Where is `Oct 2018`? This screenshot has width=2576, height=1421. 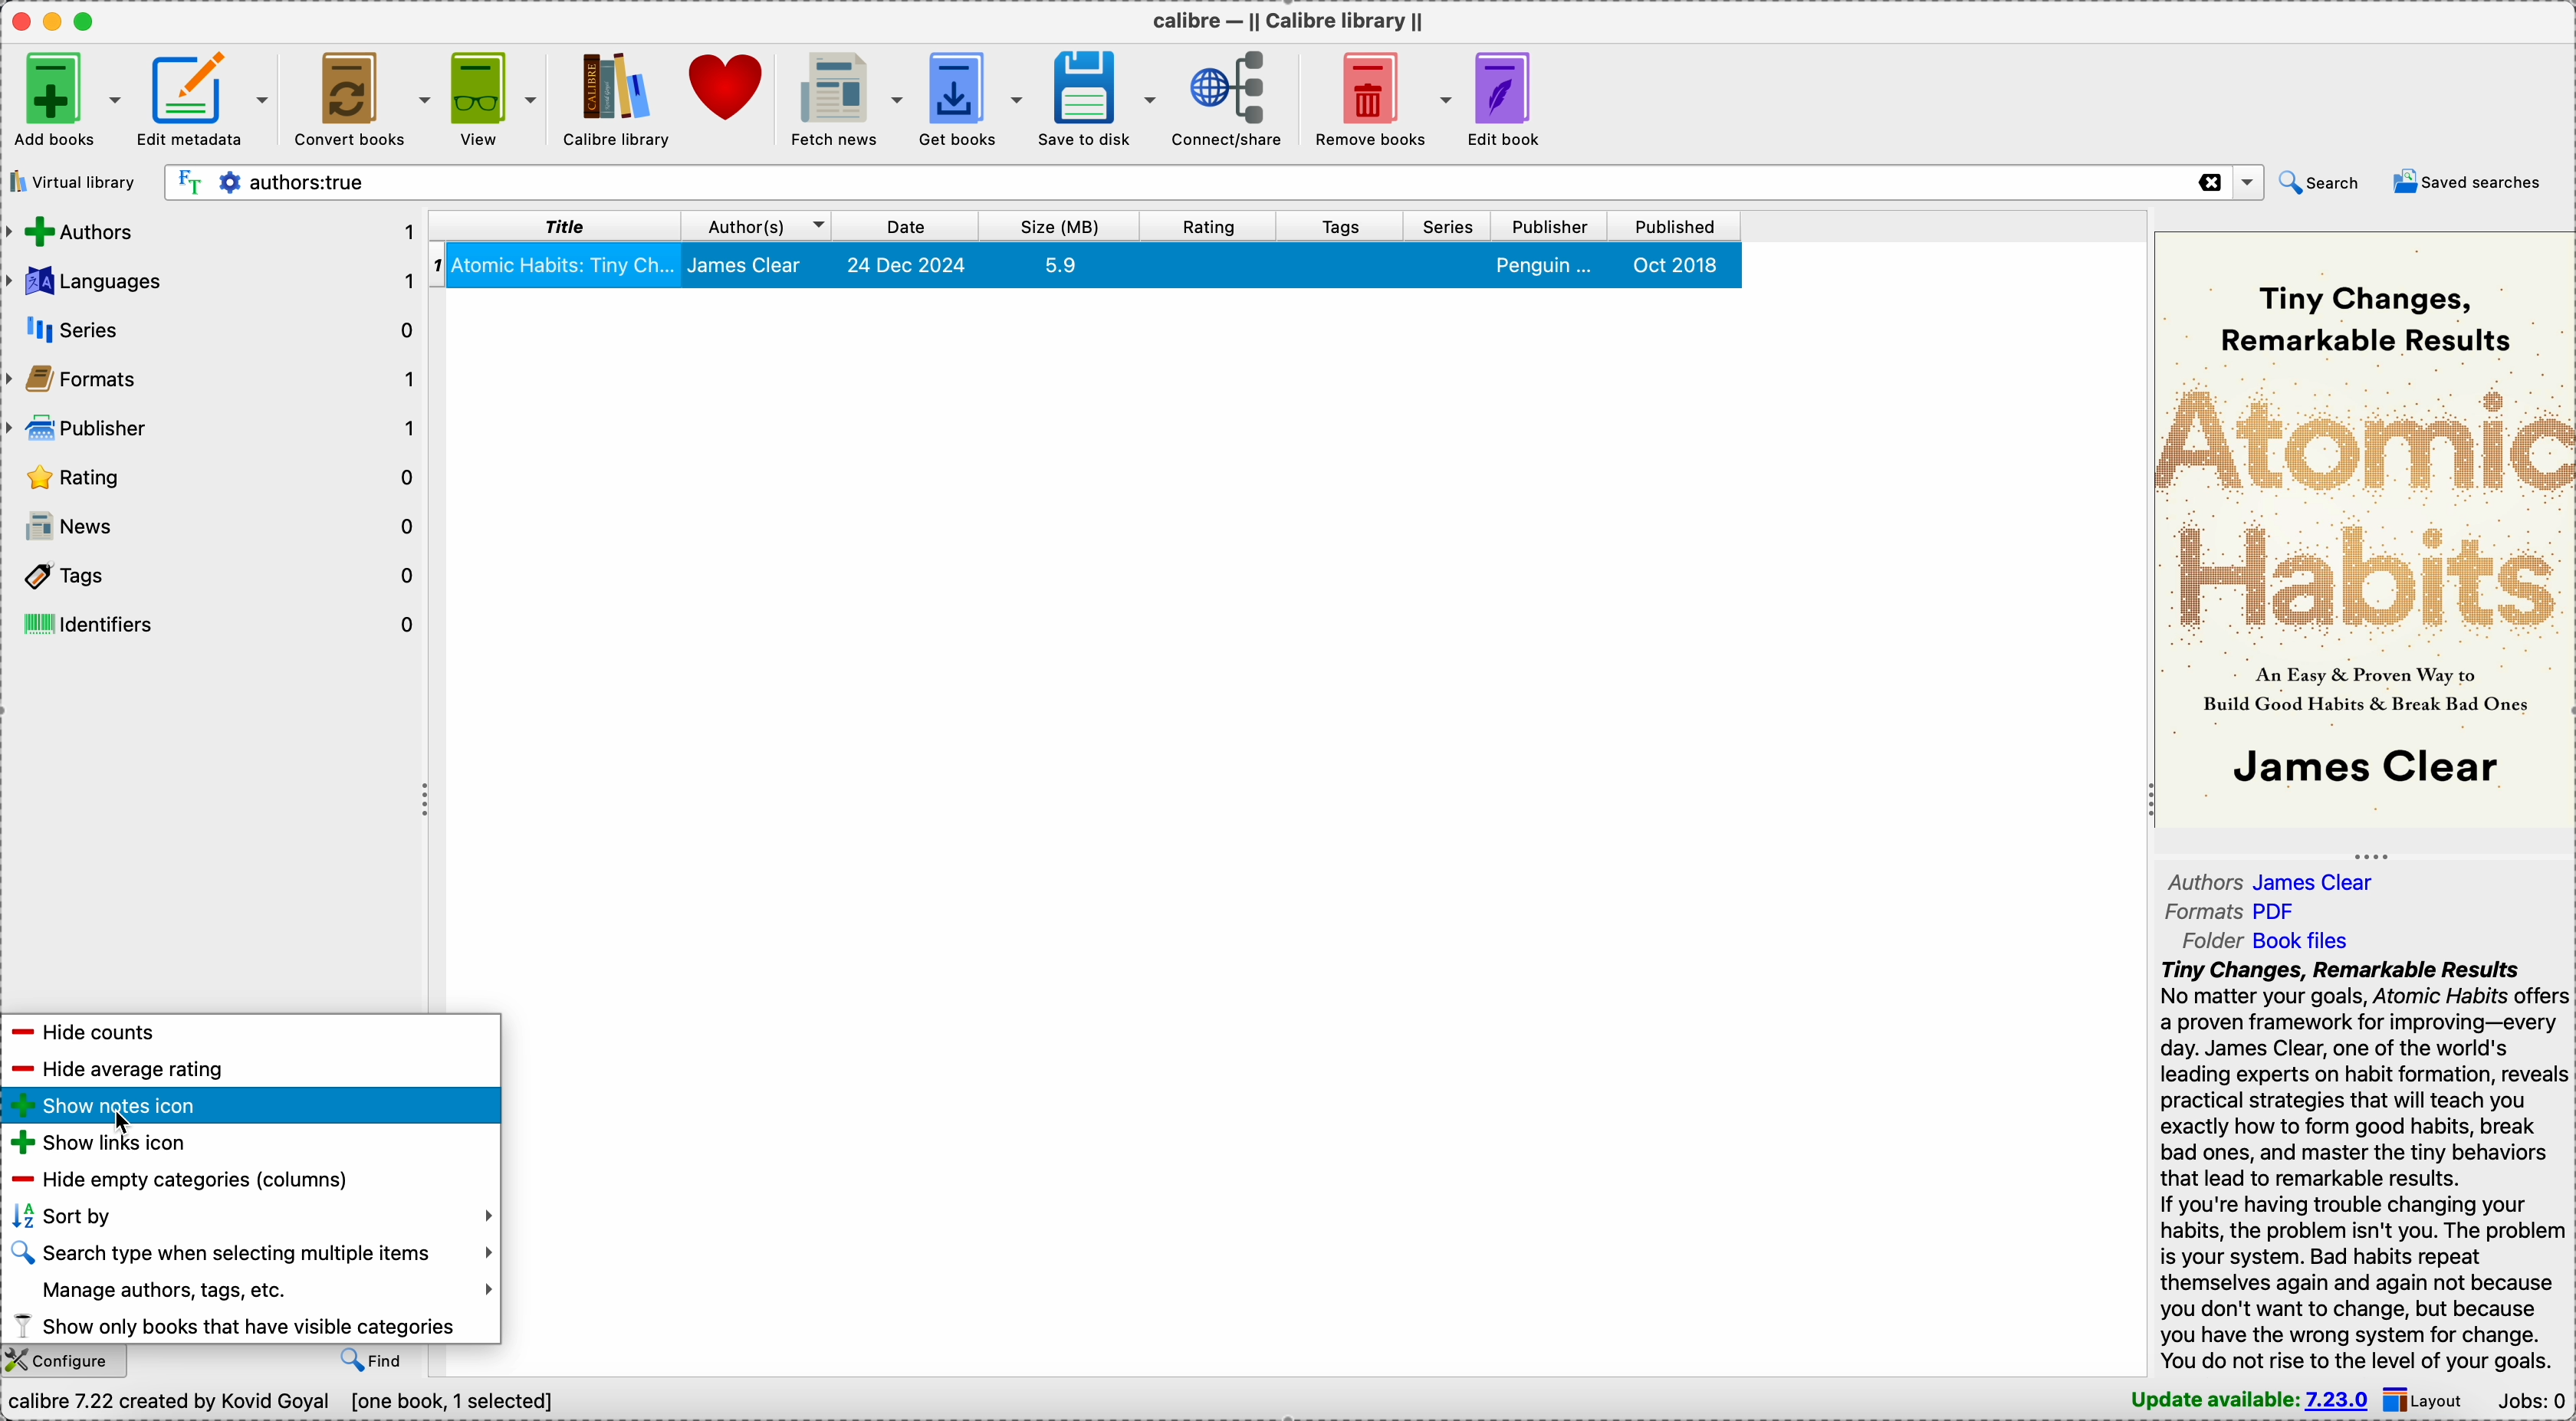
Oct 2018 is located at coordinates (1678, 265).